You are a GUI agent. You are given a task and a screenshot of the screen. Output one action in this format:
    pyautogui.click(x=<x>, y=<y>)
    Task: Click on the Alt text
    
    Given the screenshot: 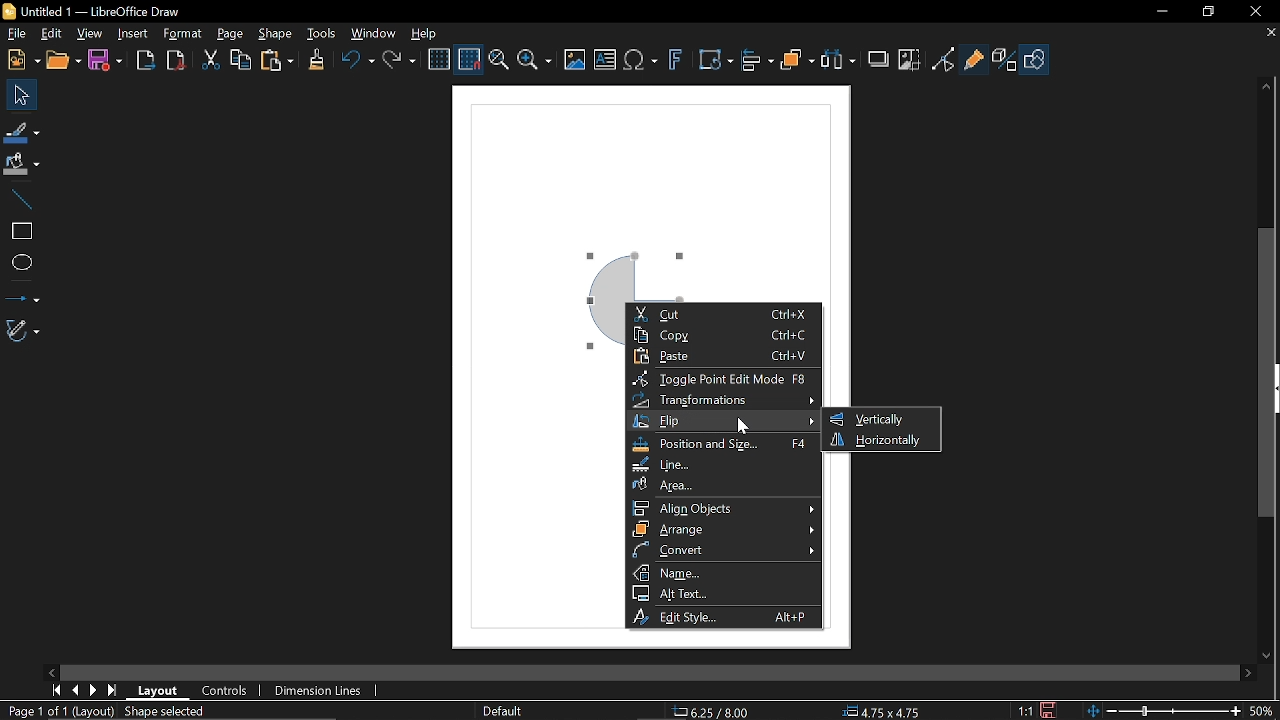 What is the action you would take?
    pyautogui.click(x=720, y=594)
    